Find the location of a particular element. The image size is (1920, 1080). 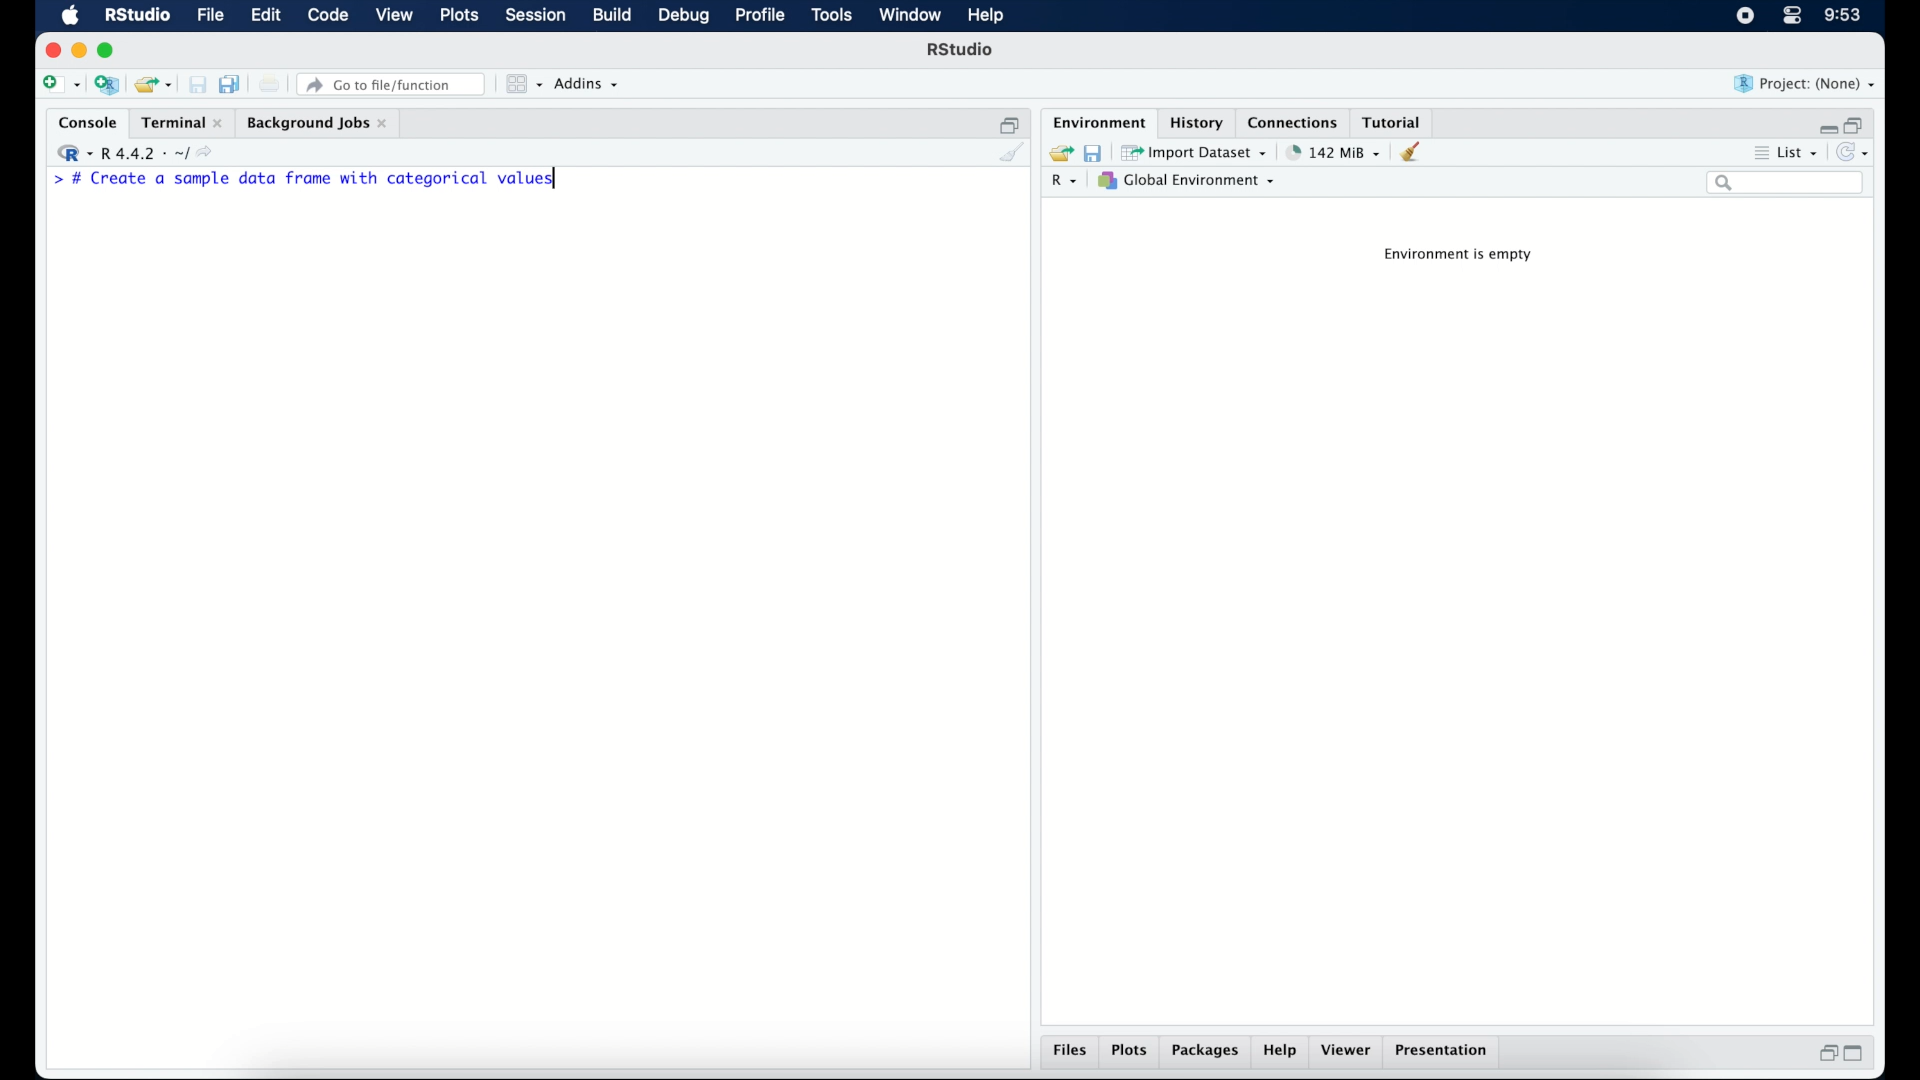

> # Create a sample data frame with categorical values| is located at coordinates (332, 181).